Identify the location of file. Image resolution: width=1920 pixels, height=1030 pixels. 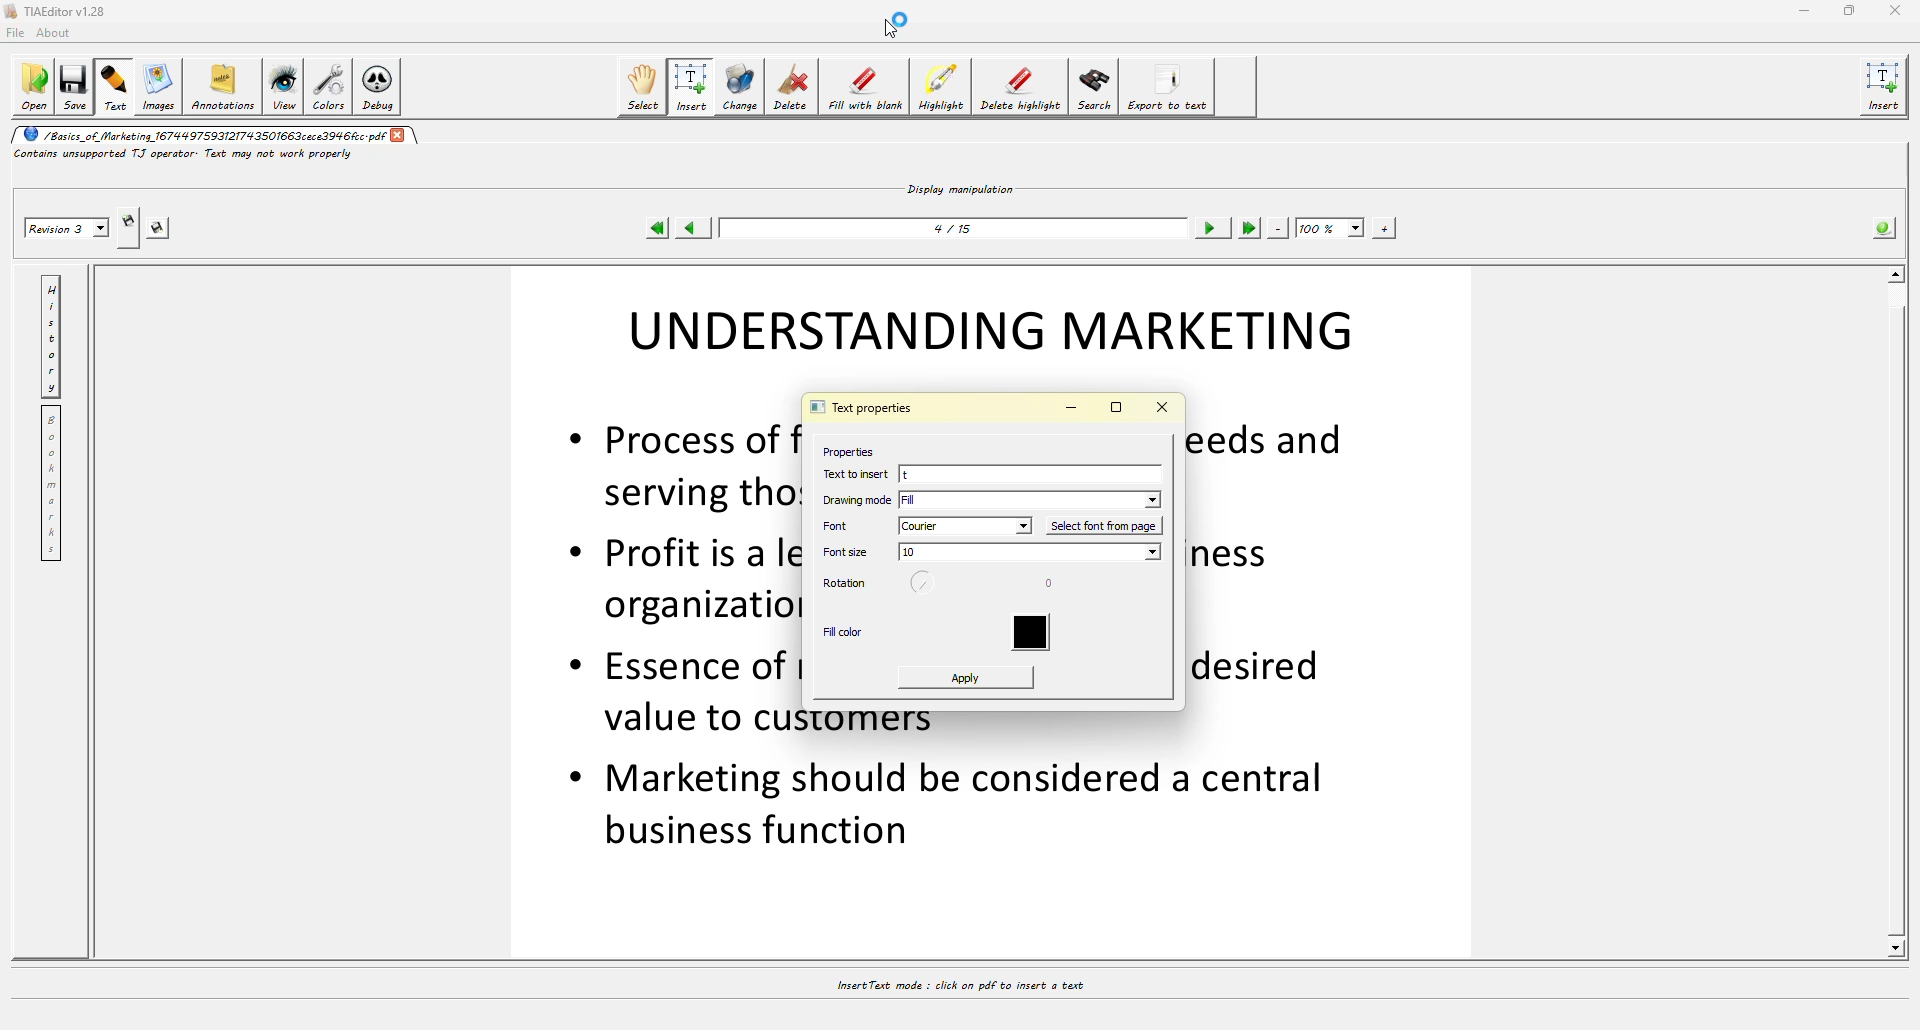
(19, 32).